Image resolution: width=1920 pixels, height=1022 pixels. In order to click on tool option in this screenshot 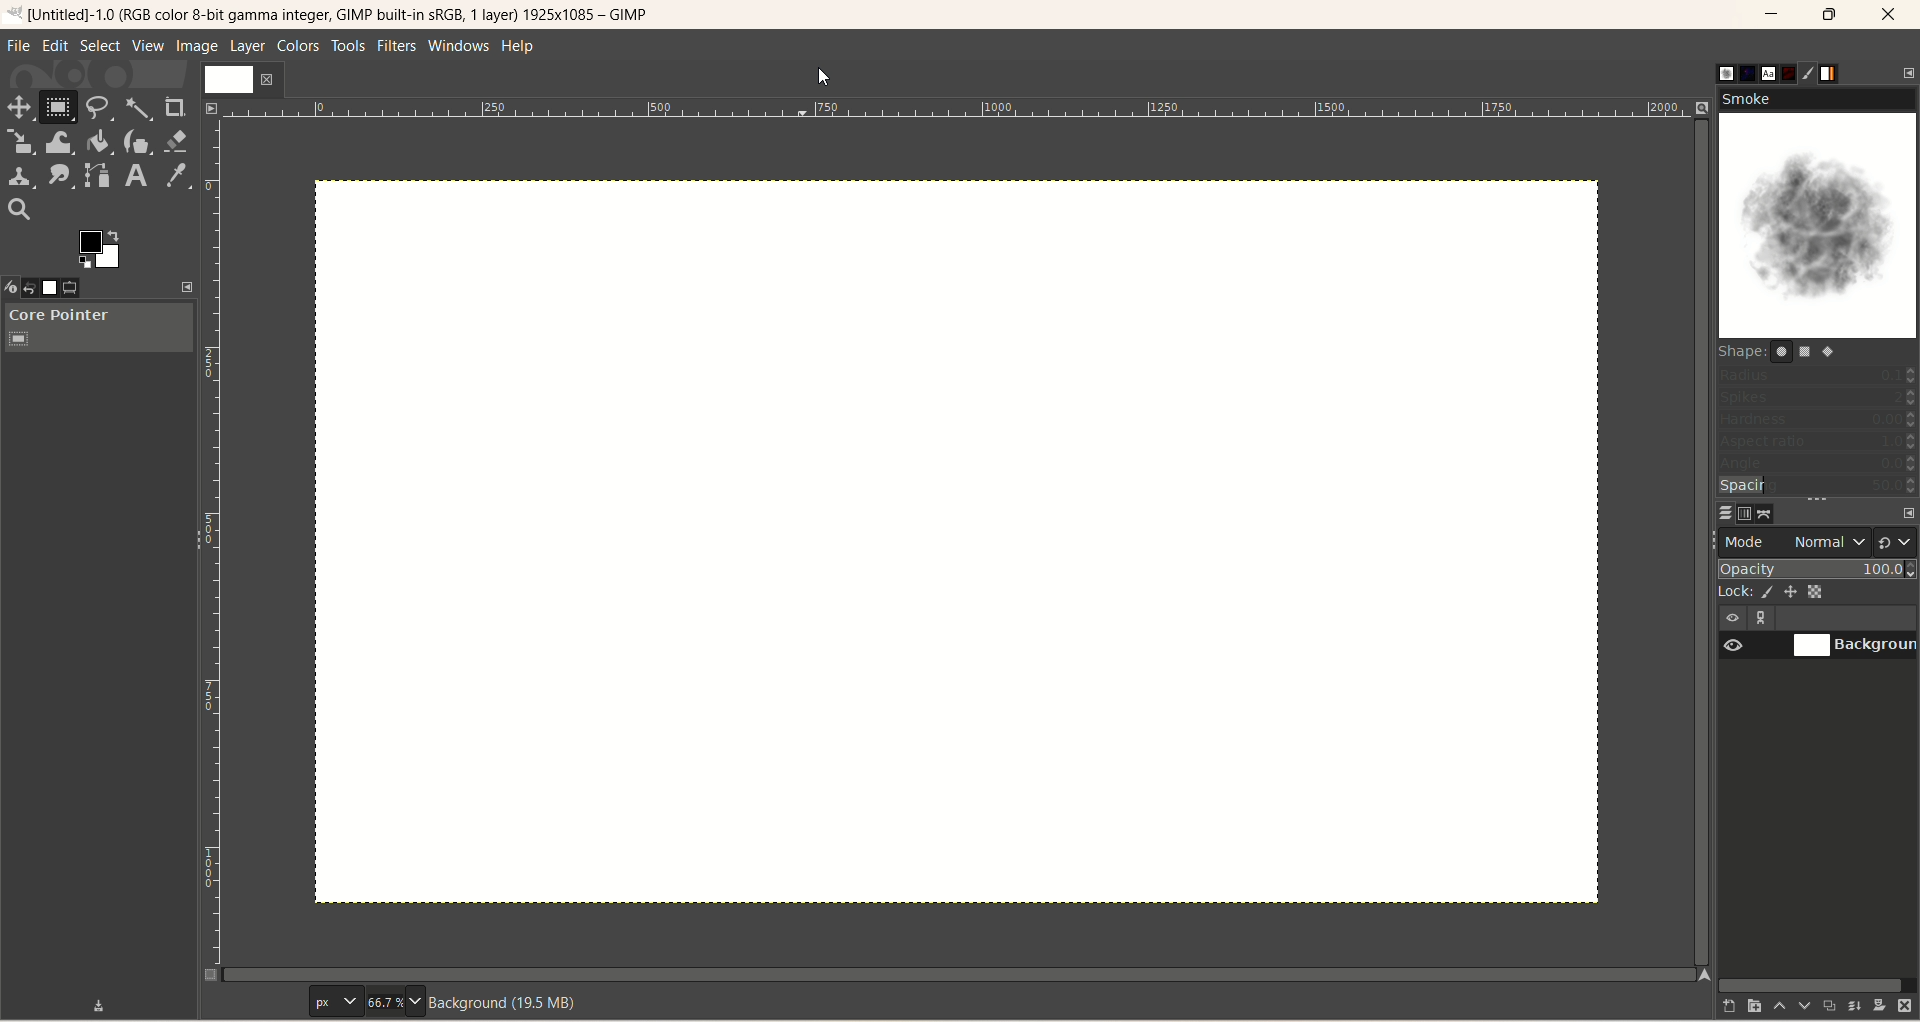, I will do `click(86, 290)`.